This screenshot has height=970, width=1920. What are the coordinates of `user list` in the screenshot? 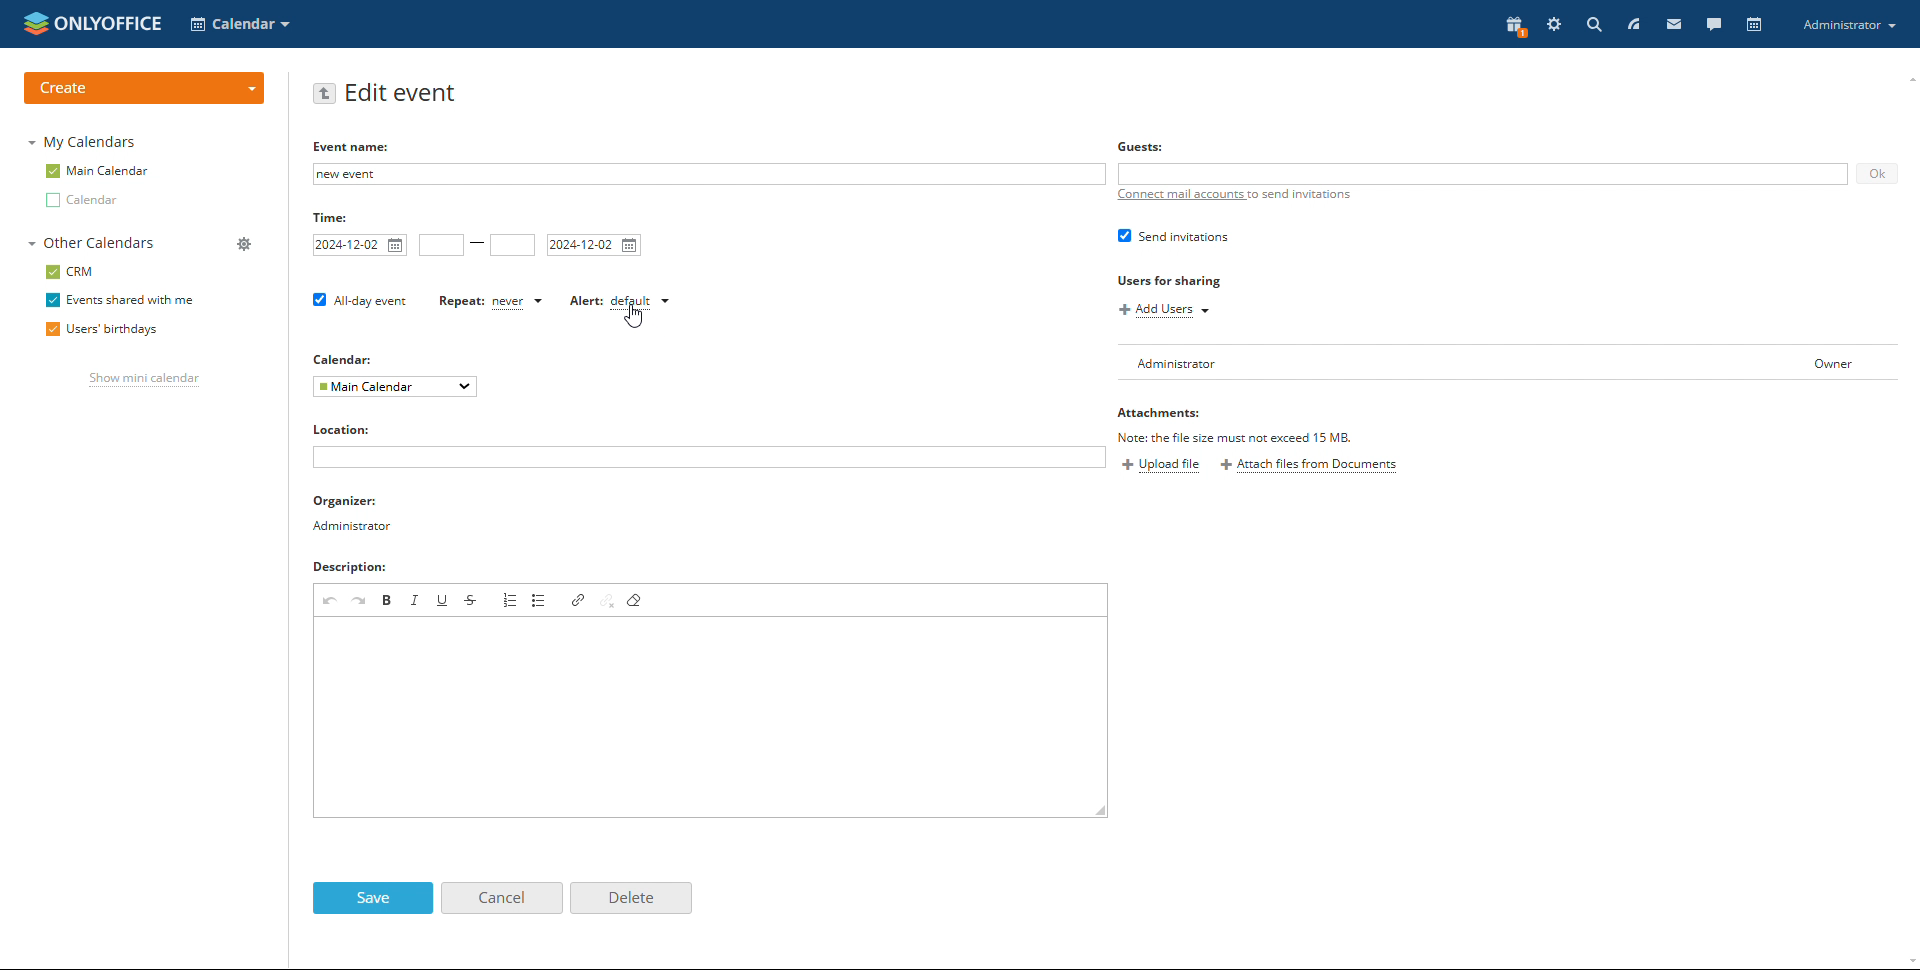 It's located at (1501, 362).